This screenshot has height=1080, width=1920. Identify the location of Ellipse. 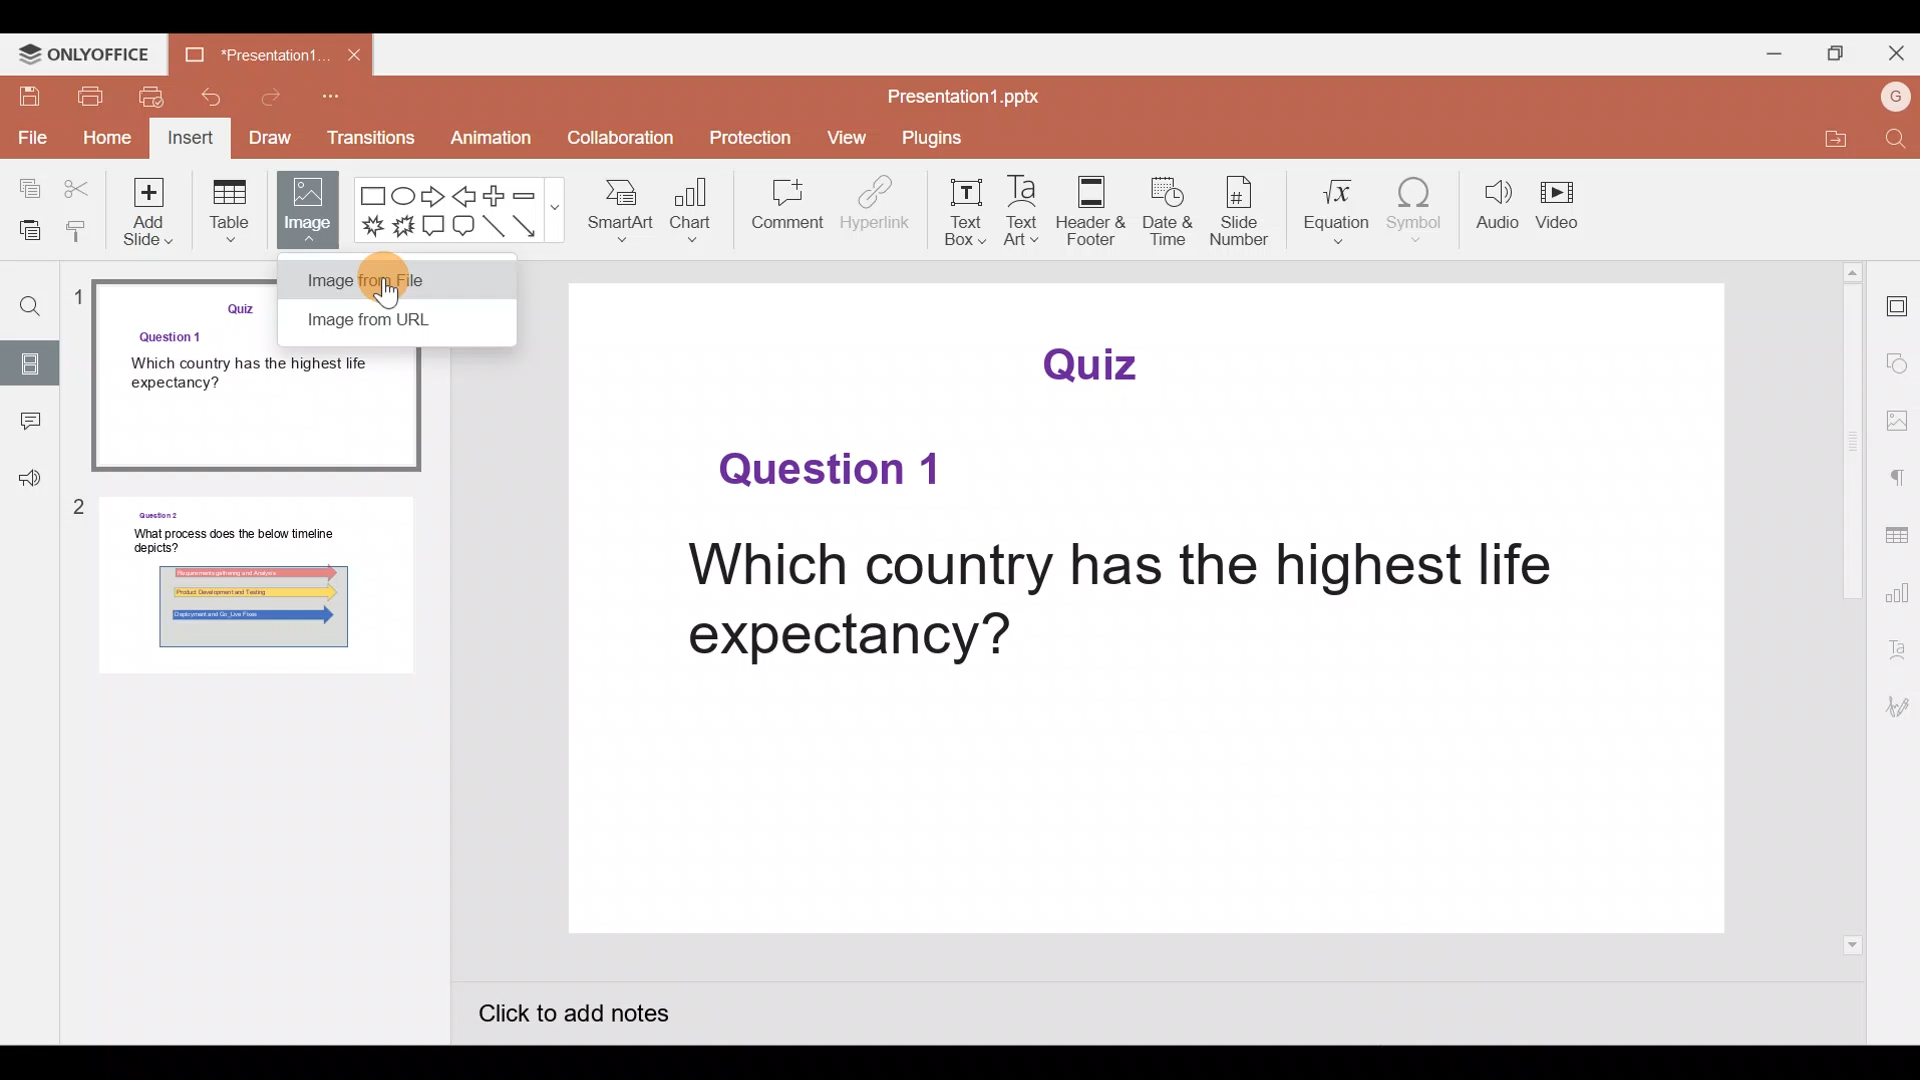
(403, 195).